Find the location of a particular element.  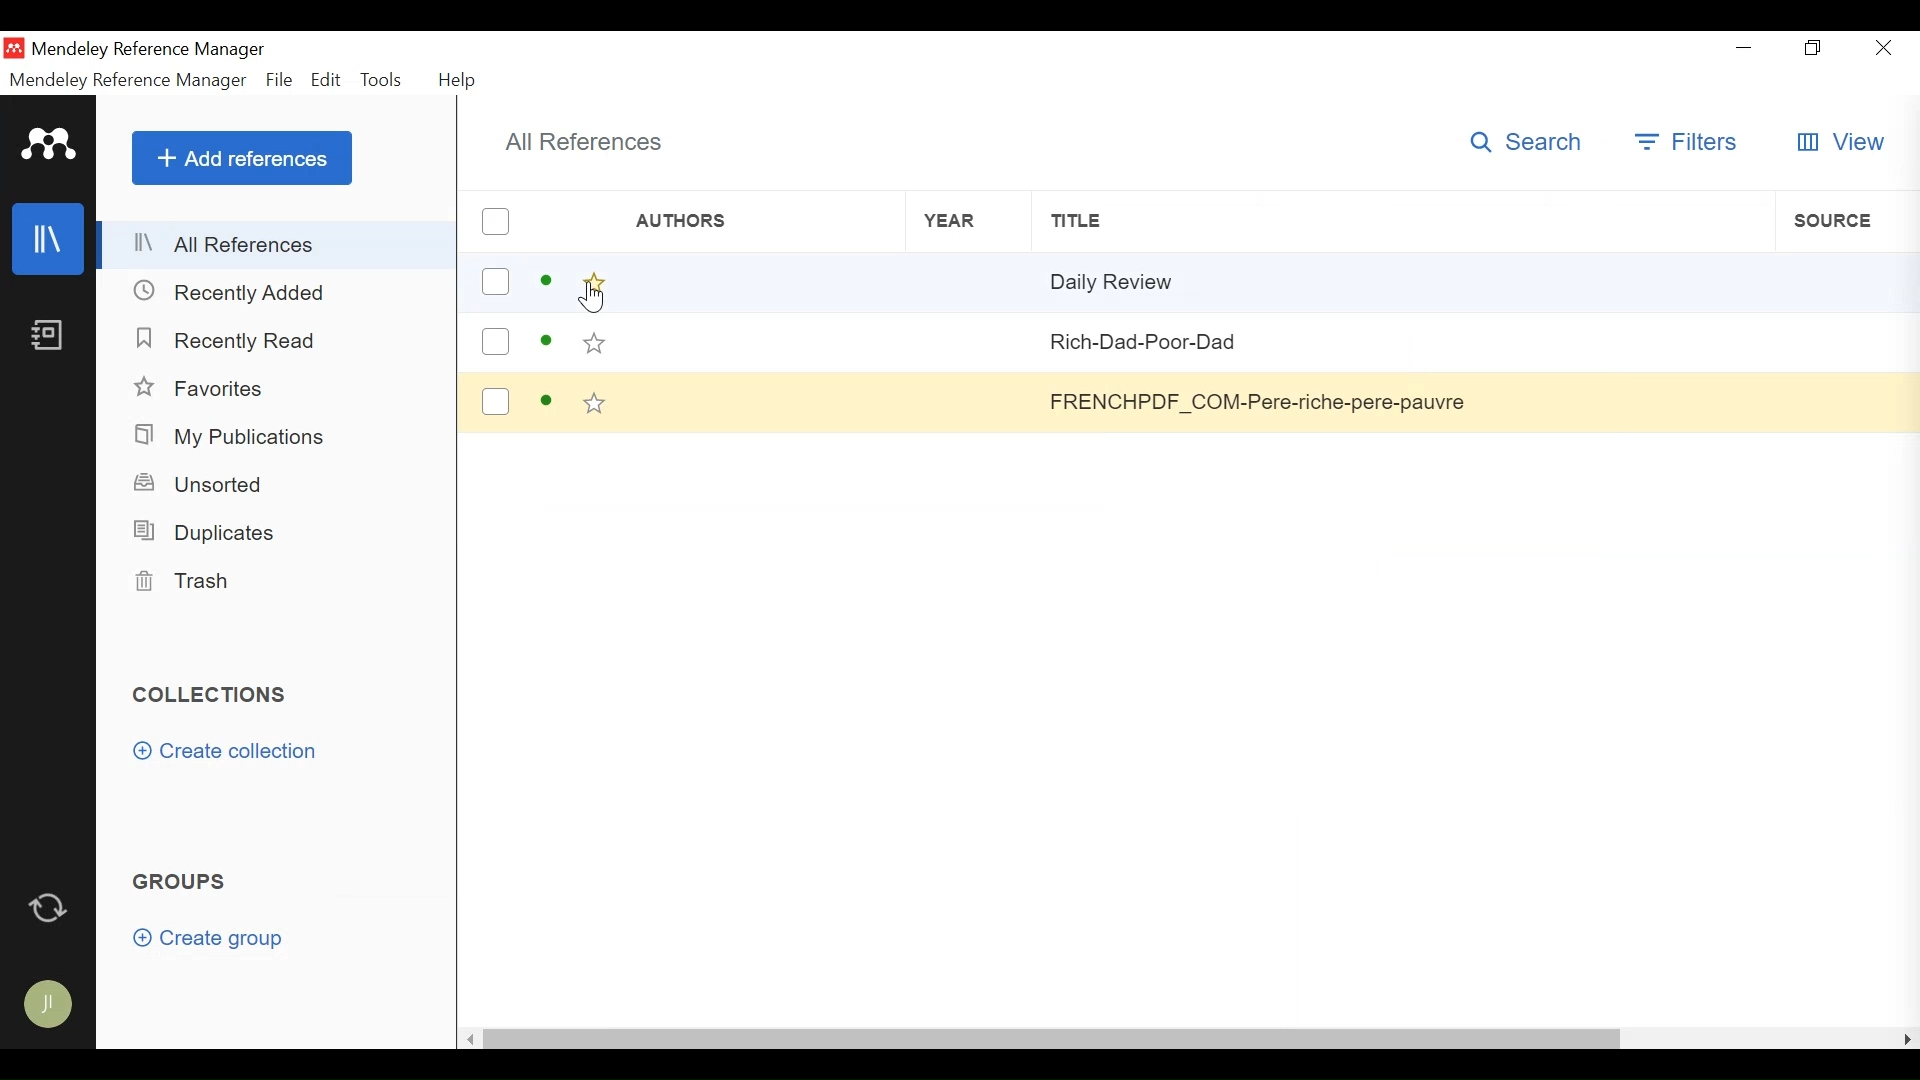

Help is located at coordinates (455, 78).